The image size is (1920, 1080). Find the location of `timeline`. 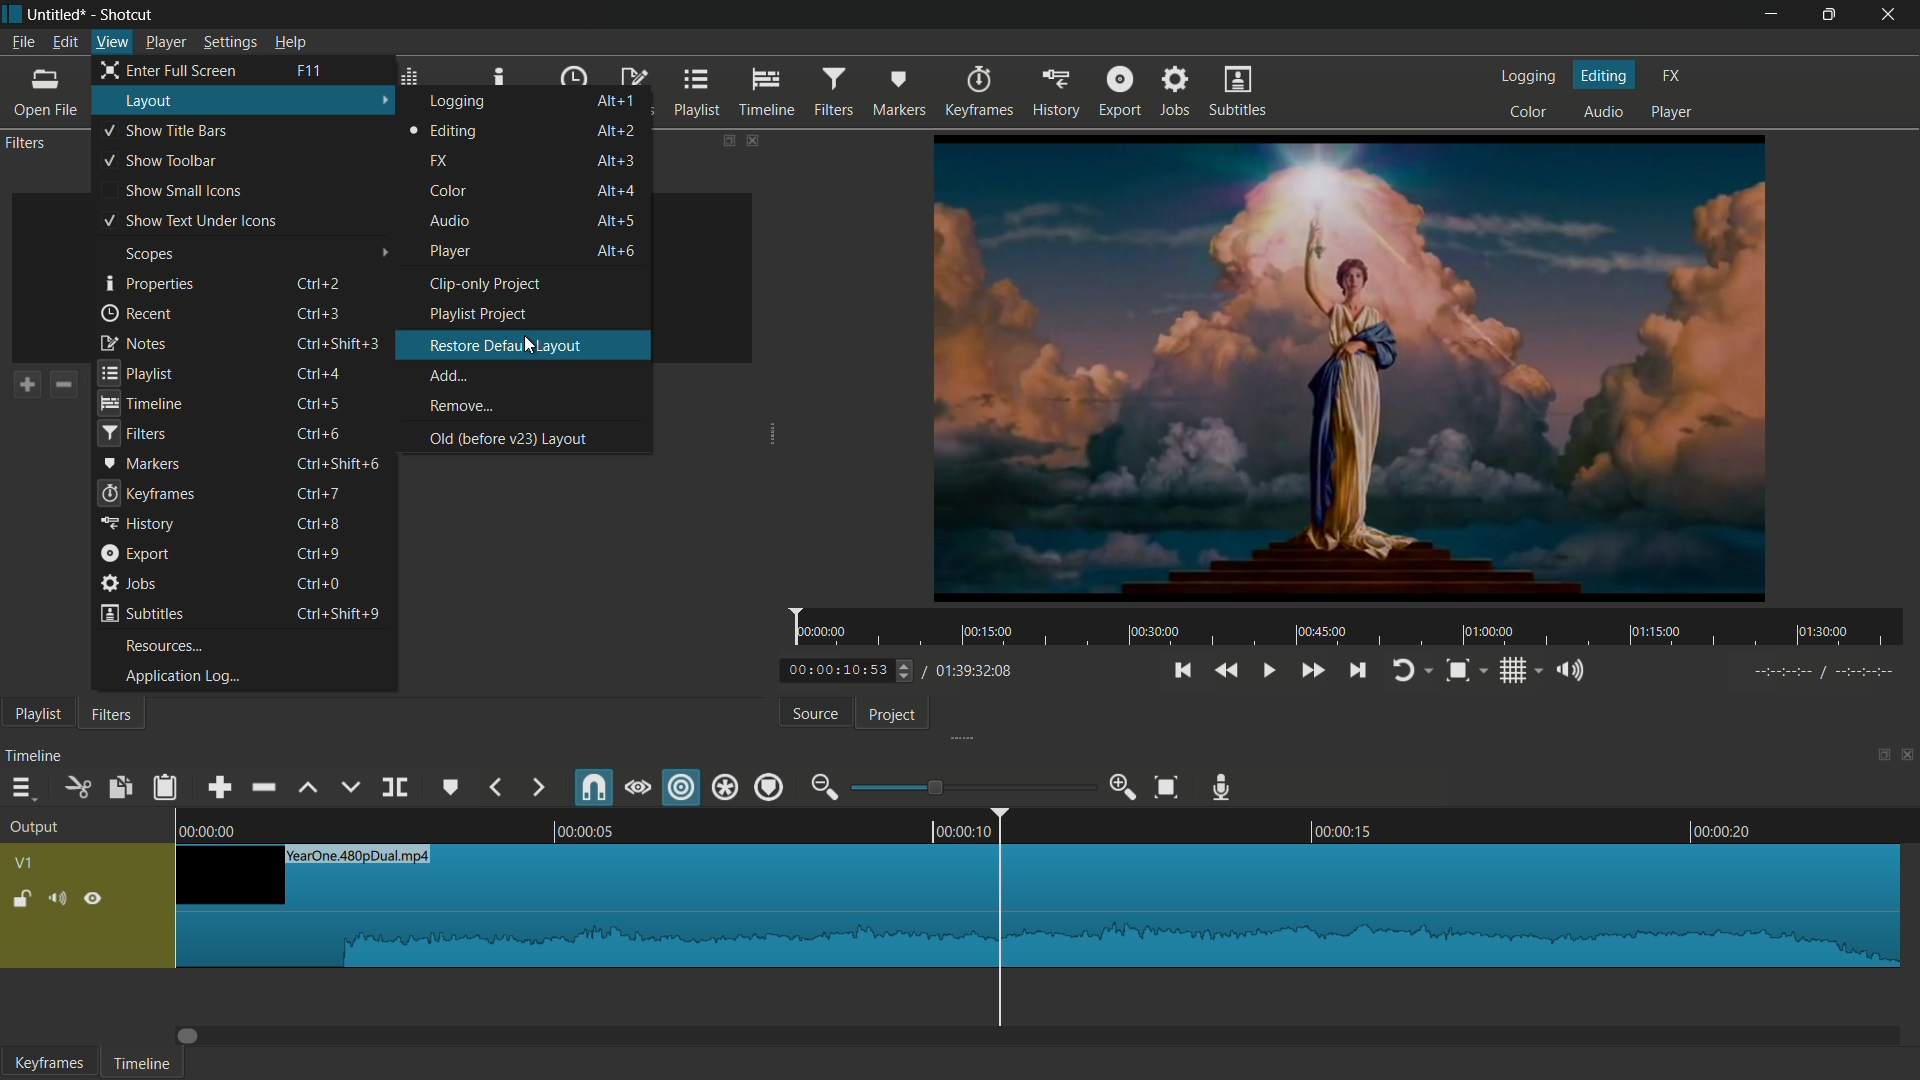

timeline is located at coordinates (35, 754).